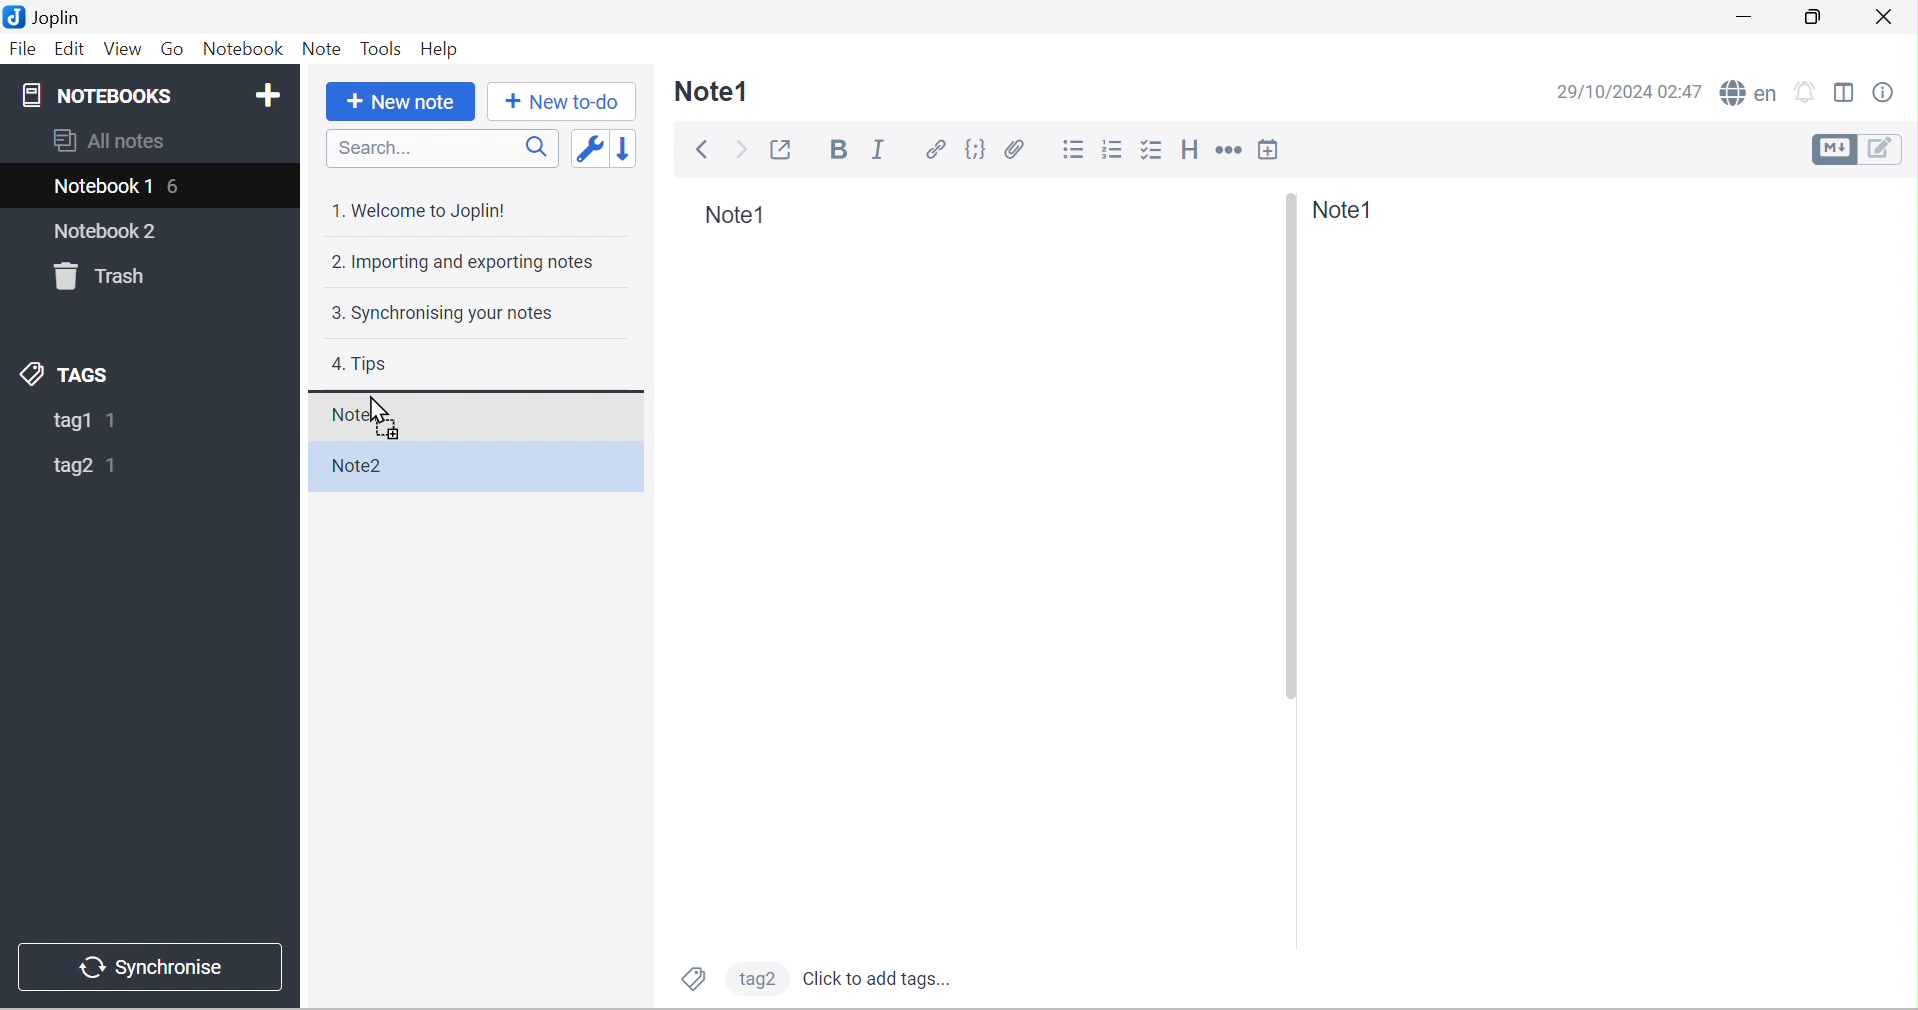 The height and width of the screenshot is (1010, 1918). What do you see at coordinates (98, 277) in the screenshot?
I see `Trash` at bounding box center [98, 277].